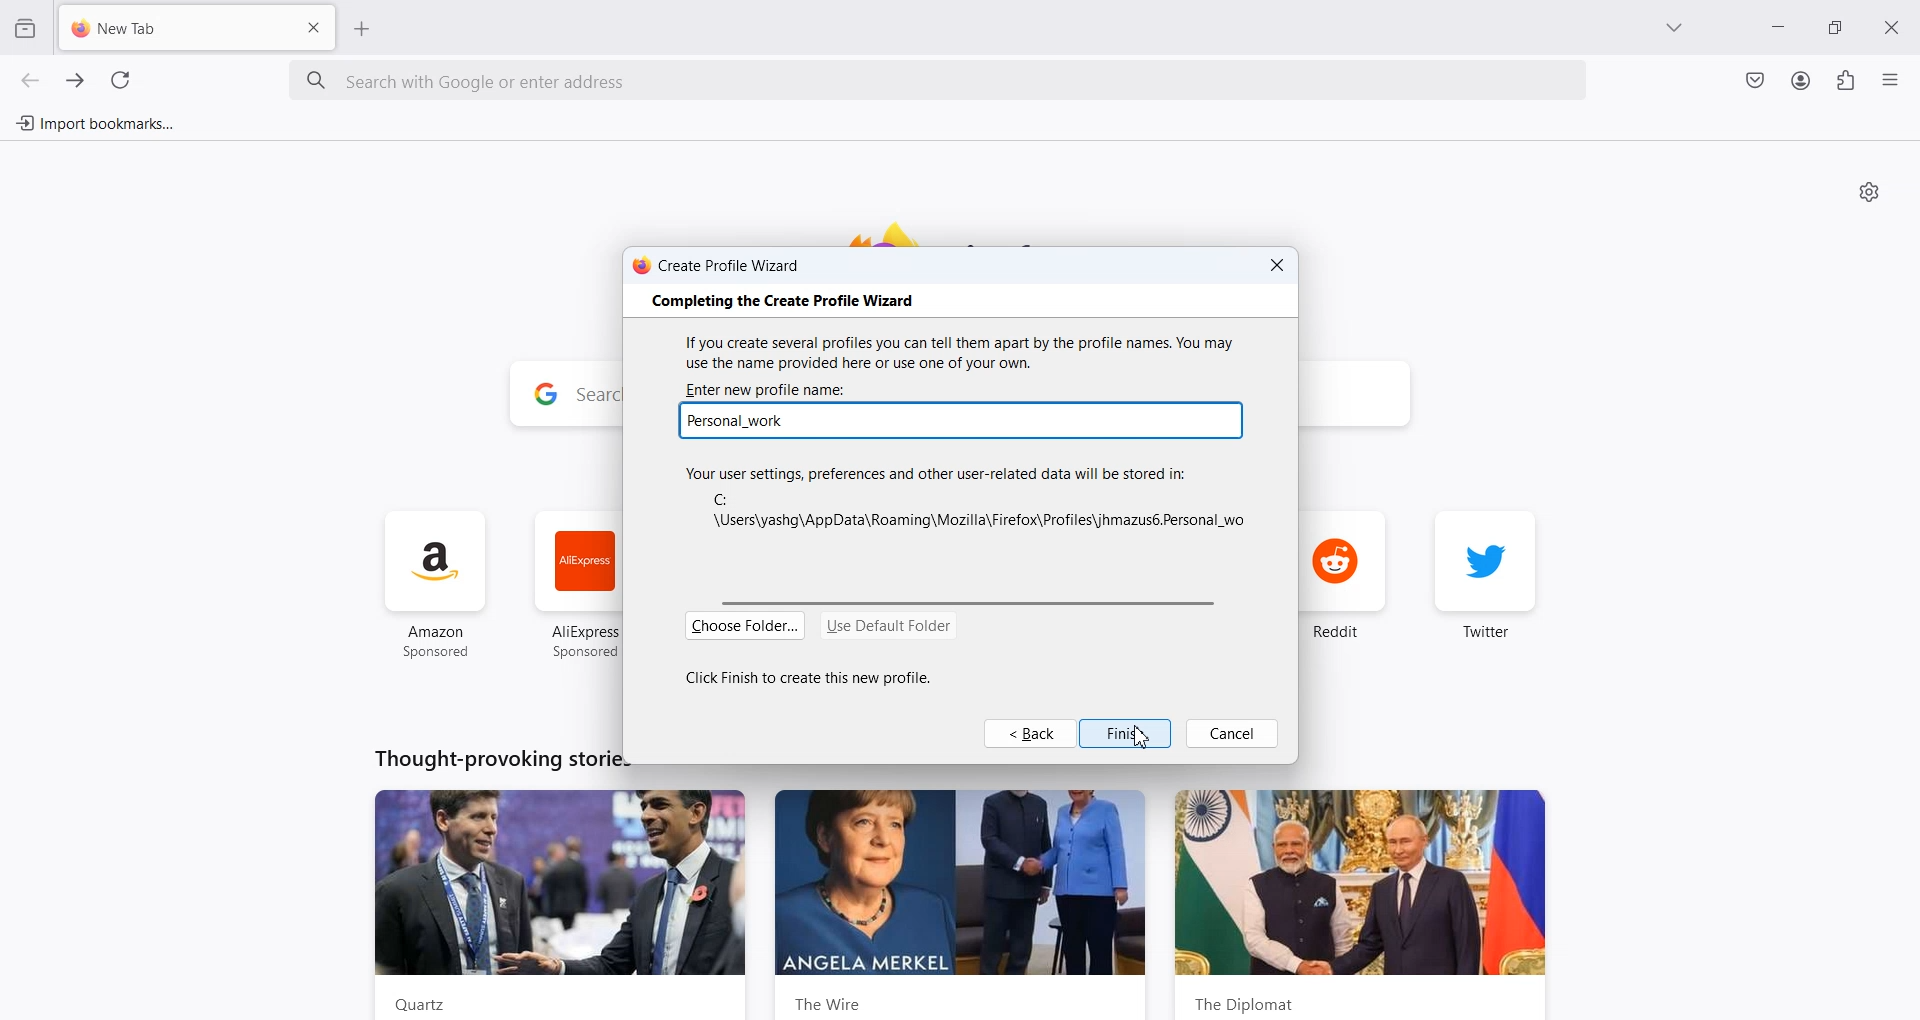 The width and height of the screenshot is (1920, 1020). What do you see at coordinates (564, 903) in the screenshot?
I see `Quartz` at bounding box center [564, 903].